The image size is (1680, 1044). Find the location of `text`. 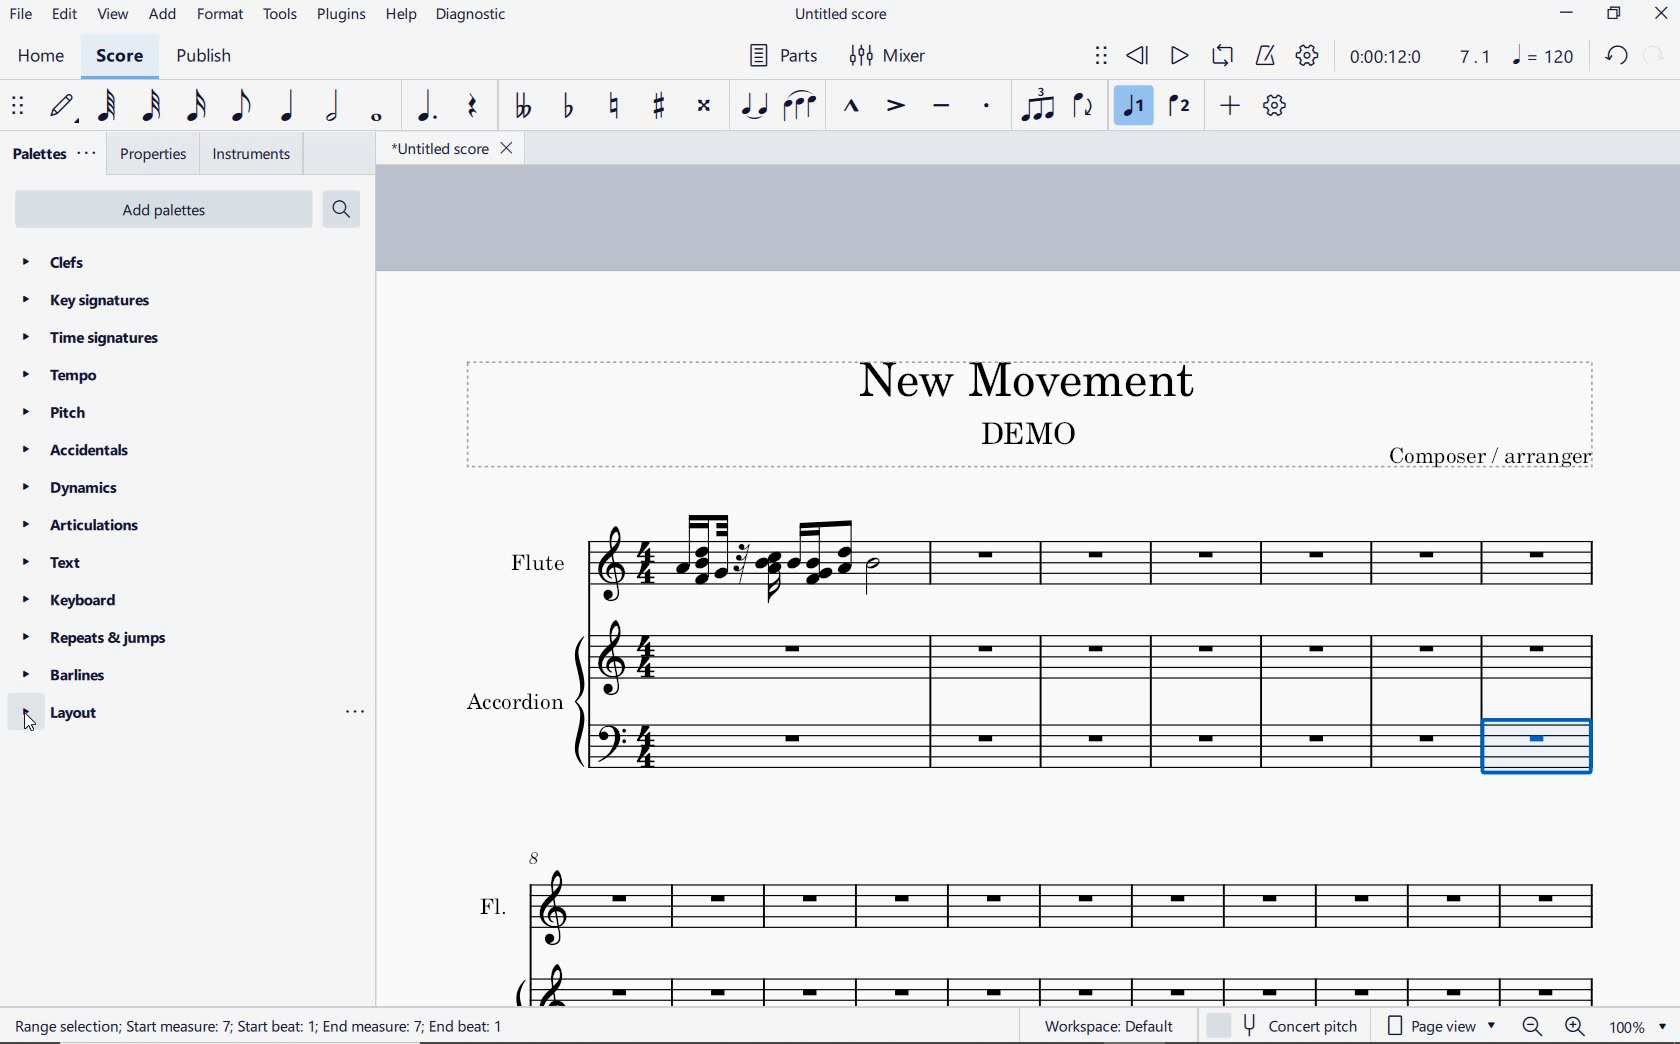

text is located at coordinates (261, 1025).